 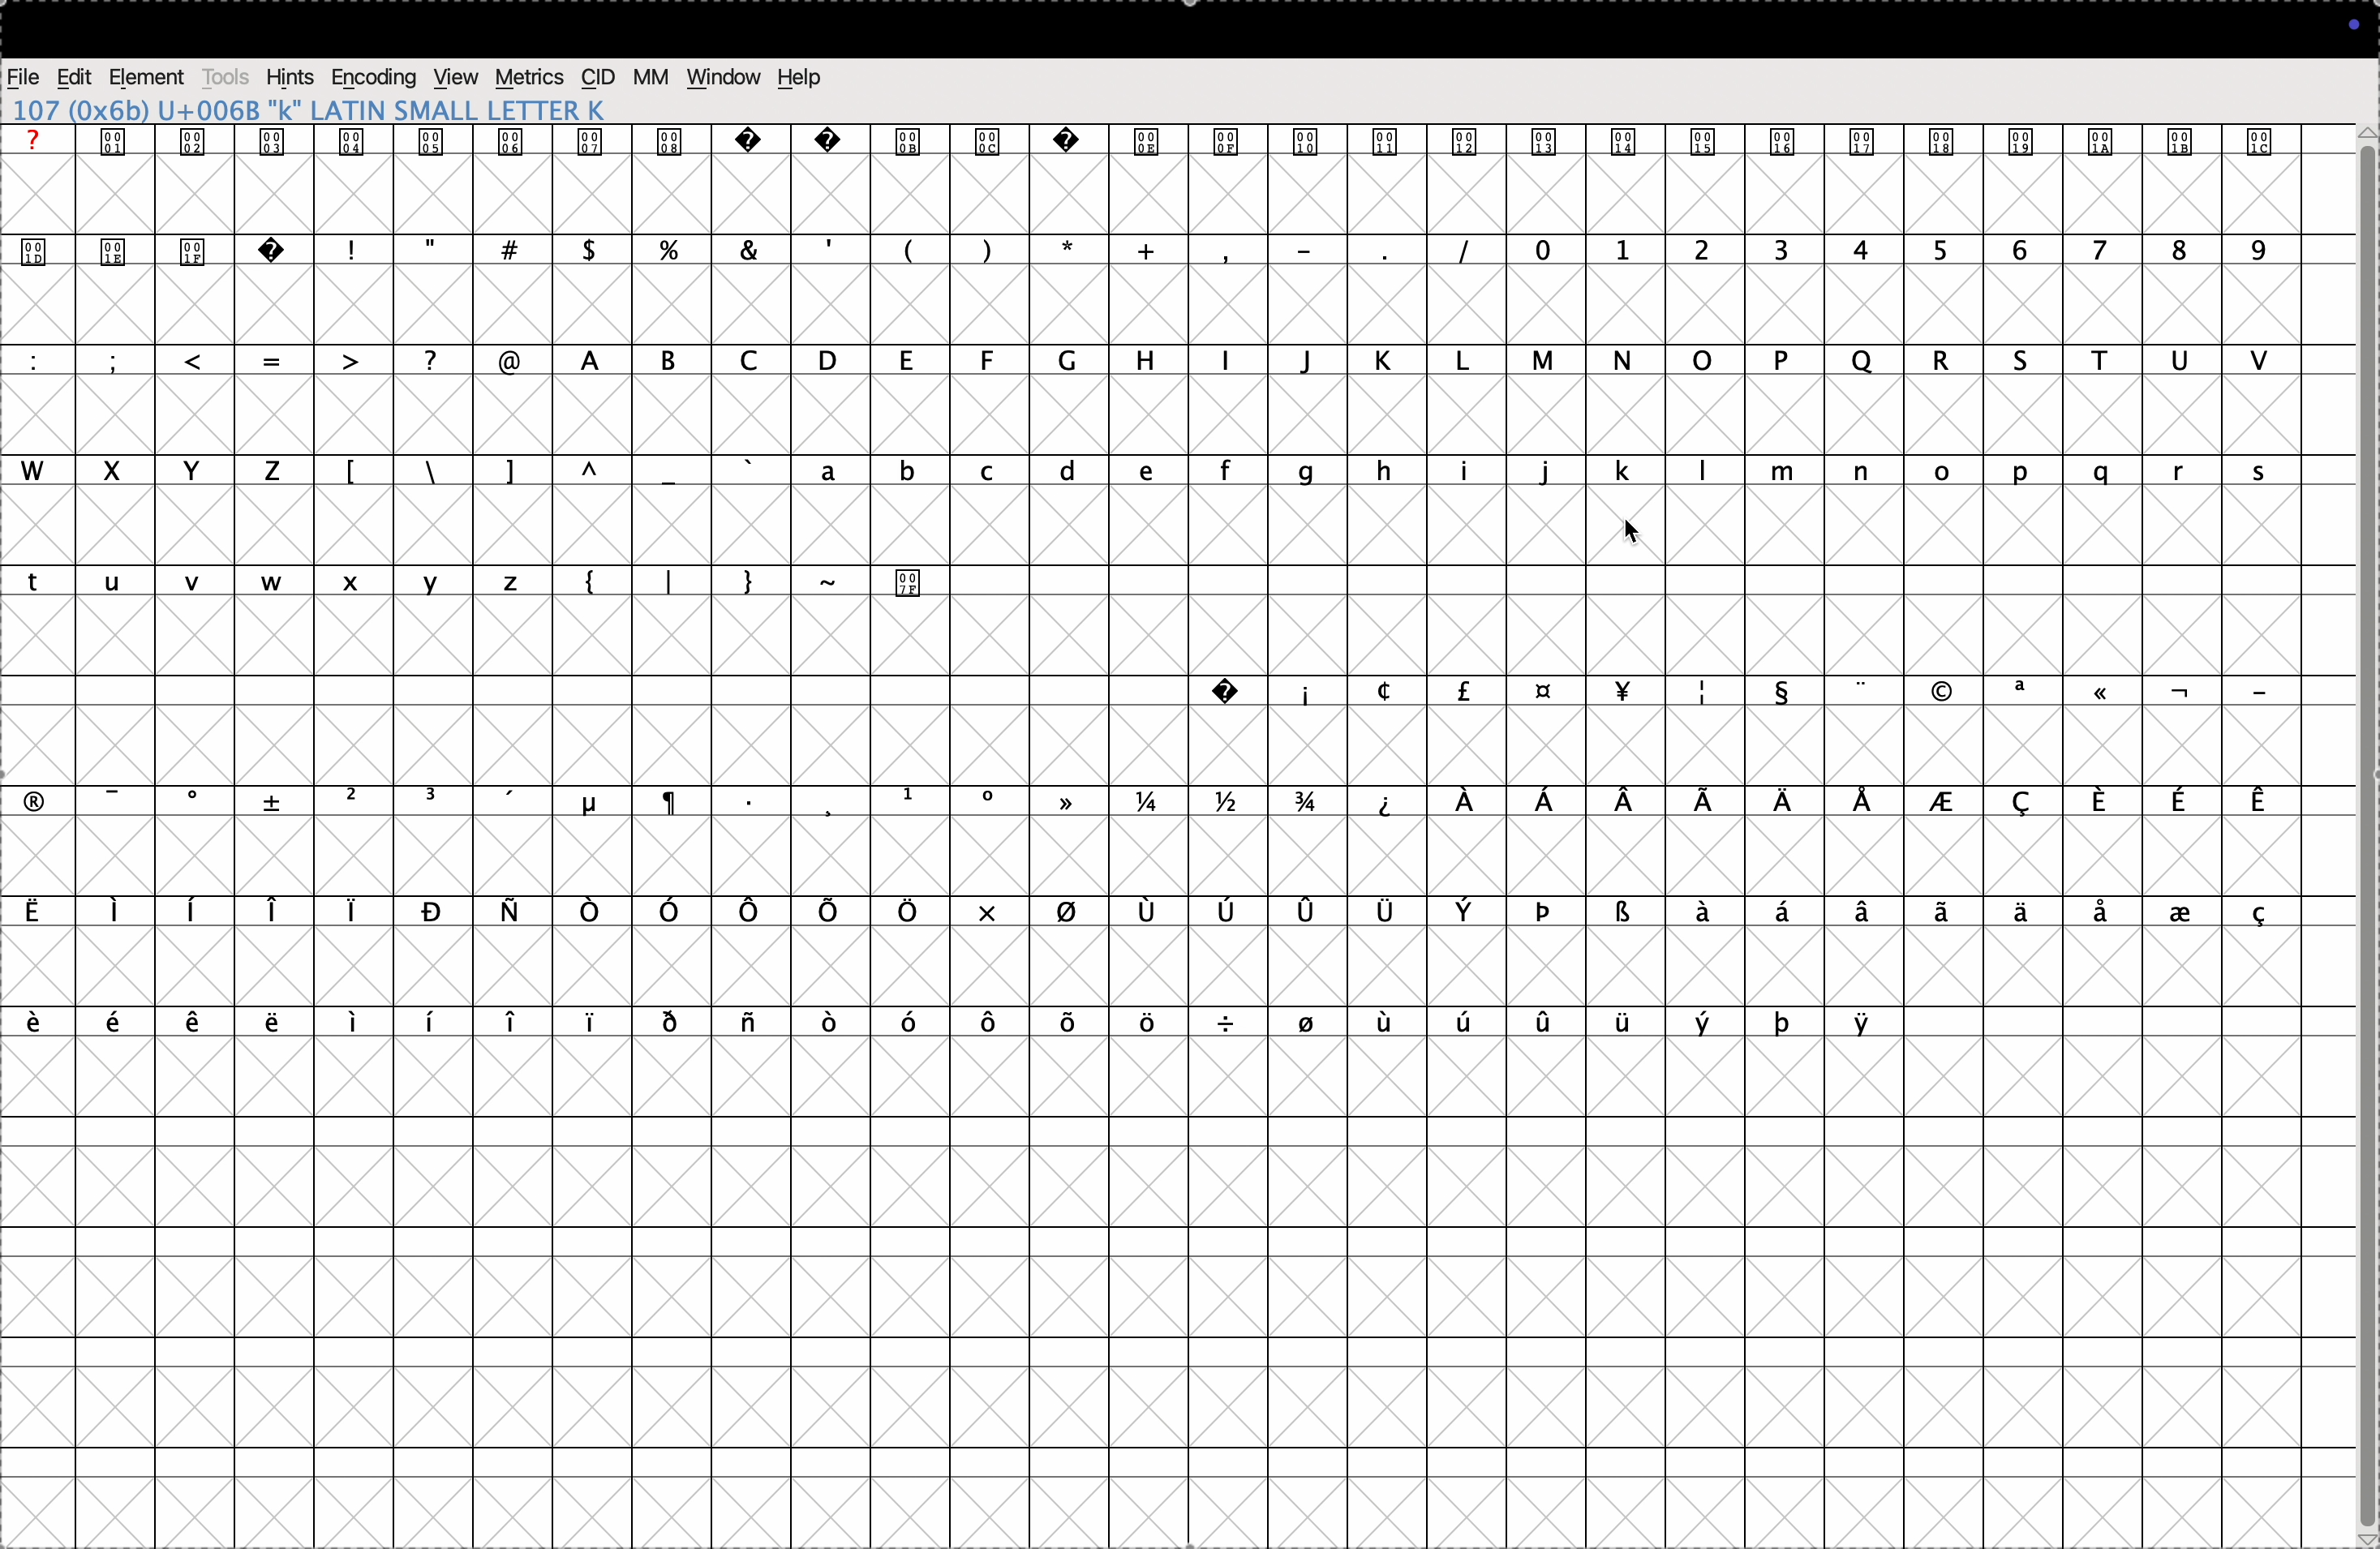 I want to click on [, so click(x=352, y=474).